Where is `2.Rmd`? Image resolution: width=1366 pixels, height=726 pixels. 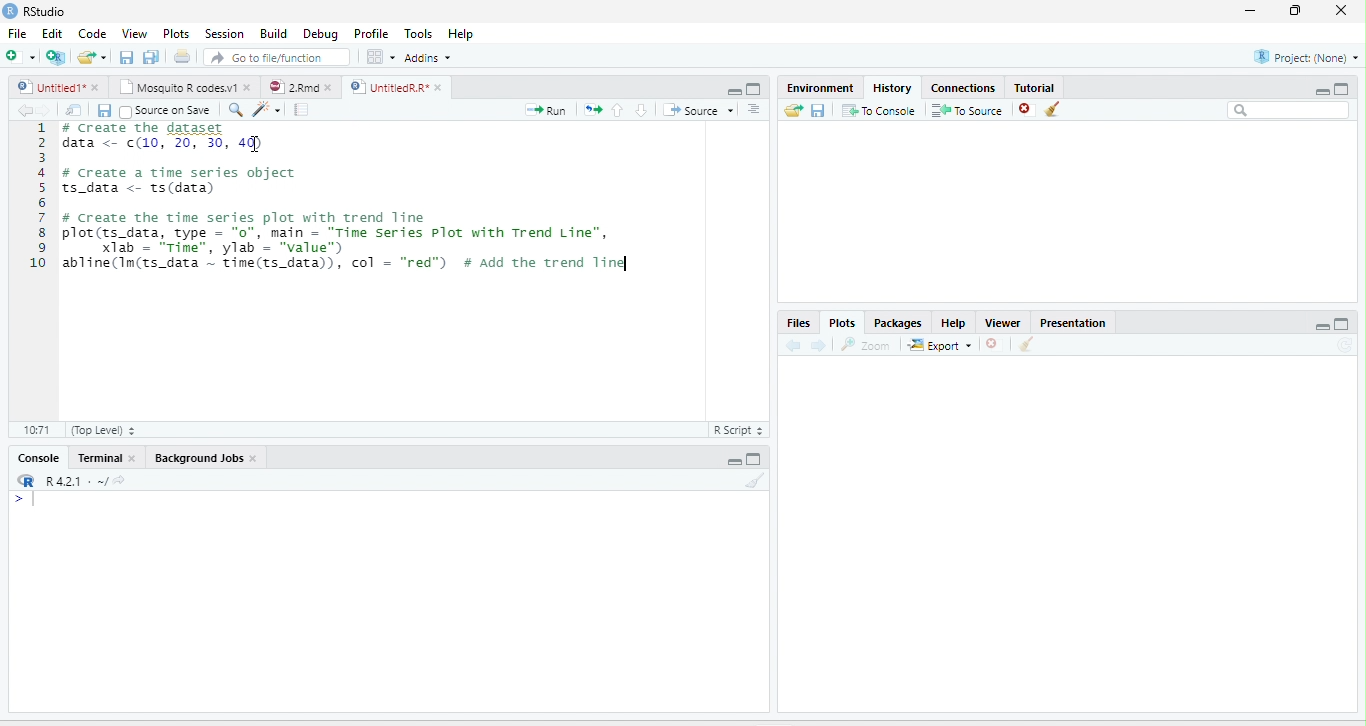 2.Rmd is located at coordinates (291, 87).